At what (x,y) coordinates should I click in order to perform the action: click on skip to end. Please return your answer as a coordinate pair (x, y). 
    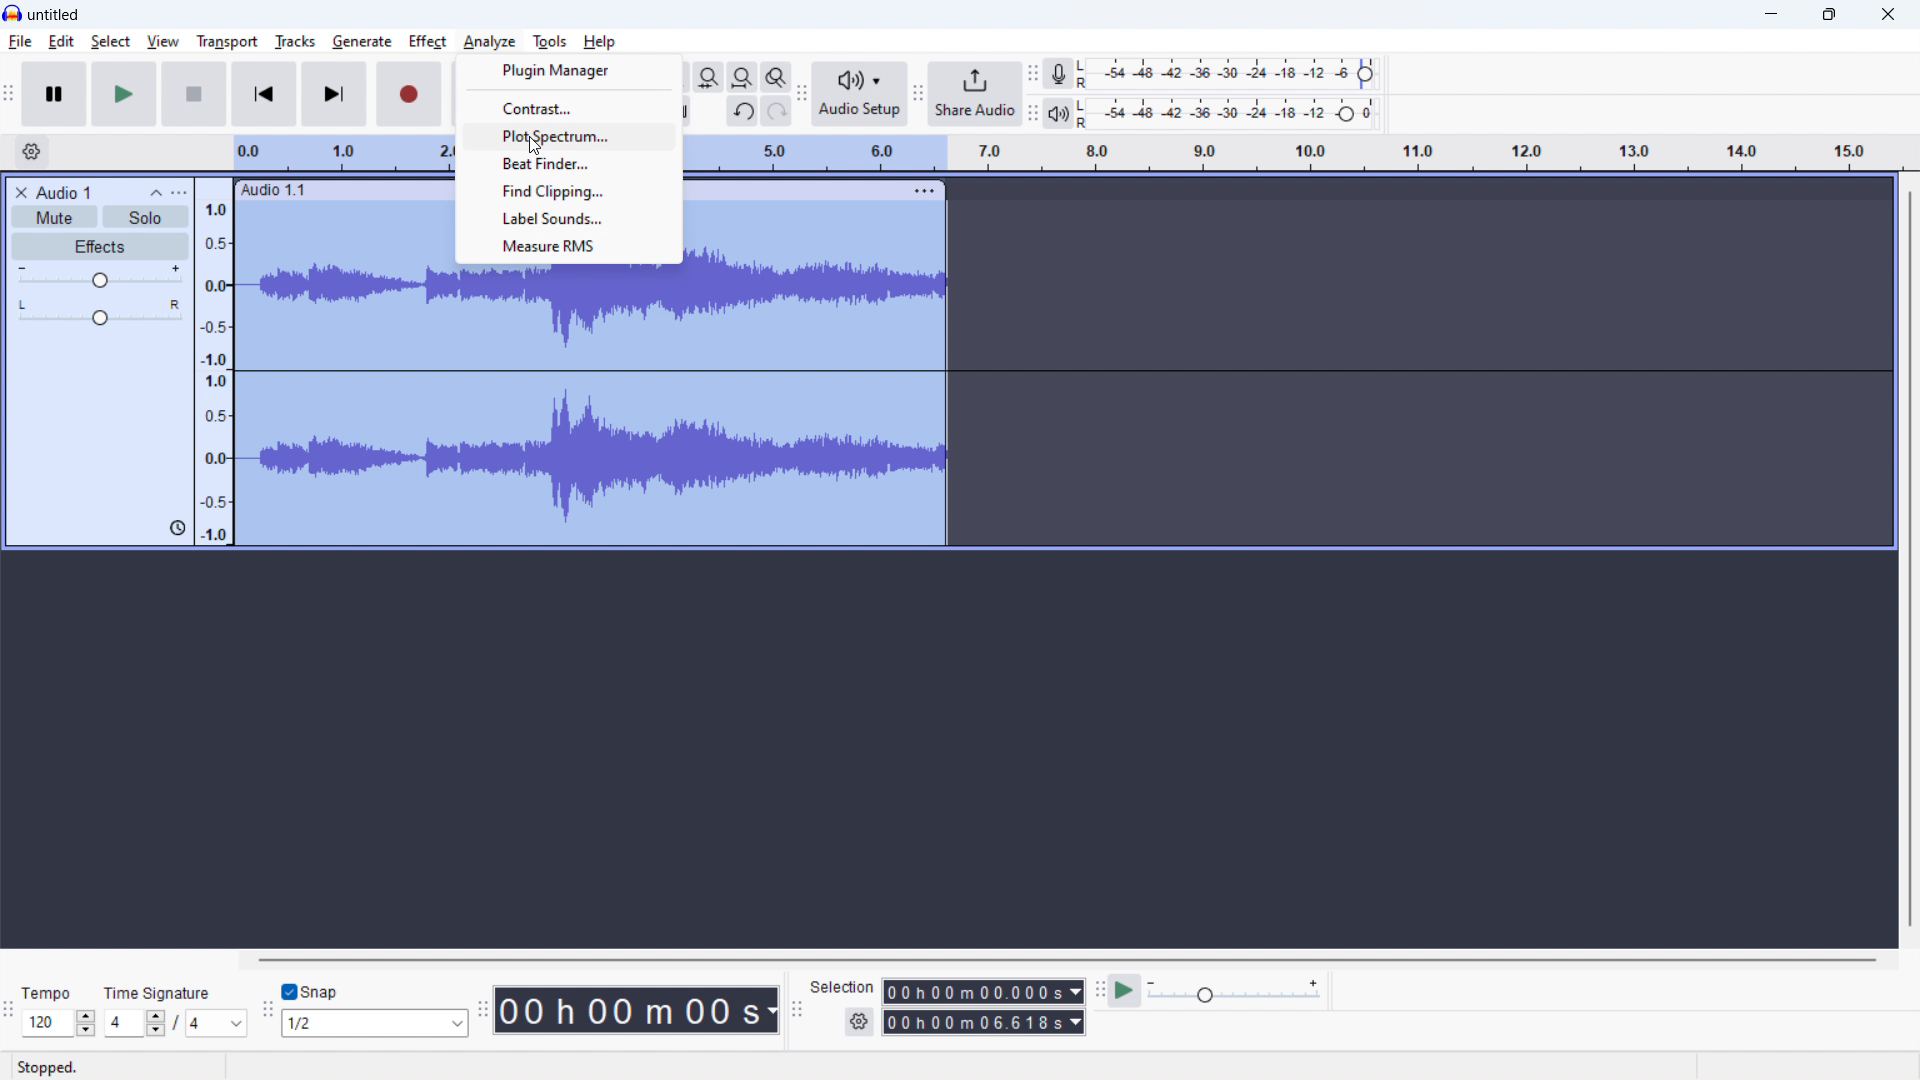
    Looking at the image, I should click on (334, 94).